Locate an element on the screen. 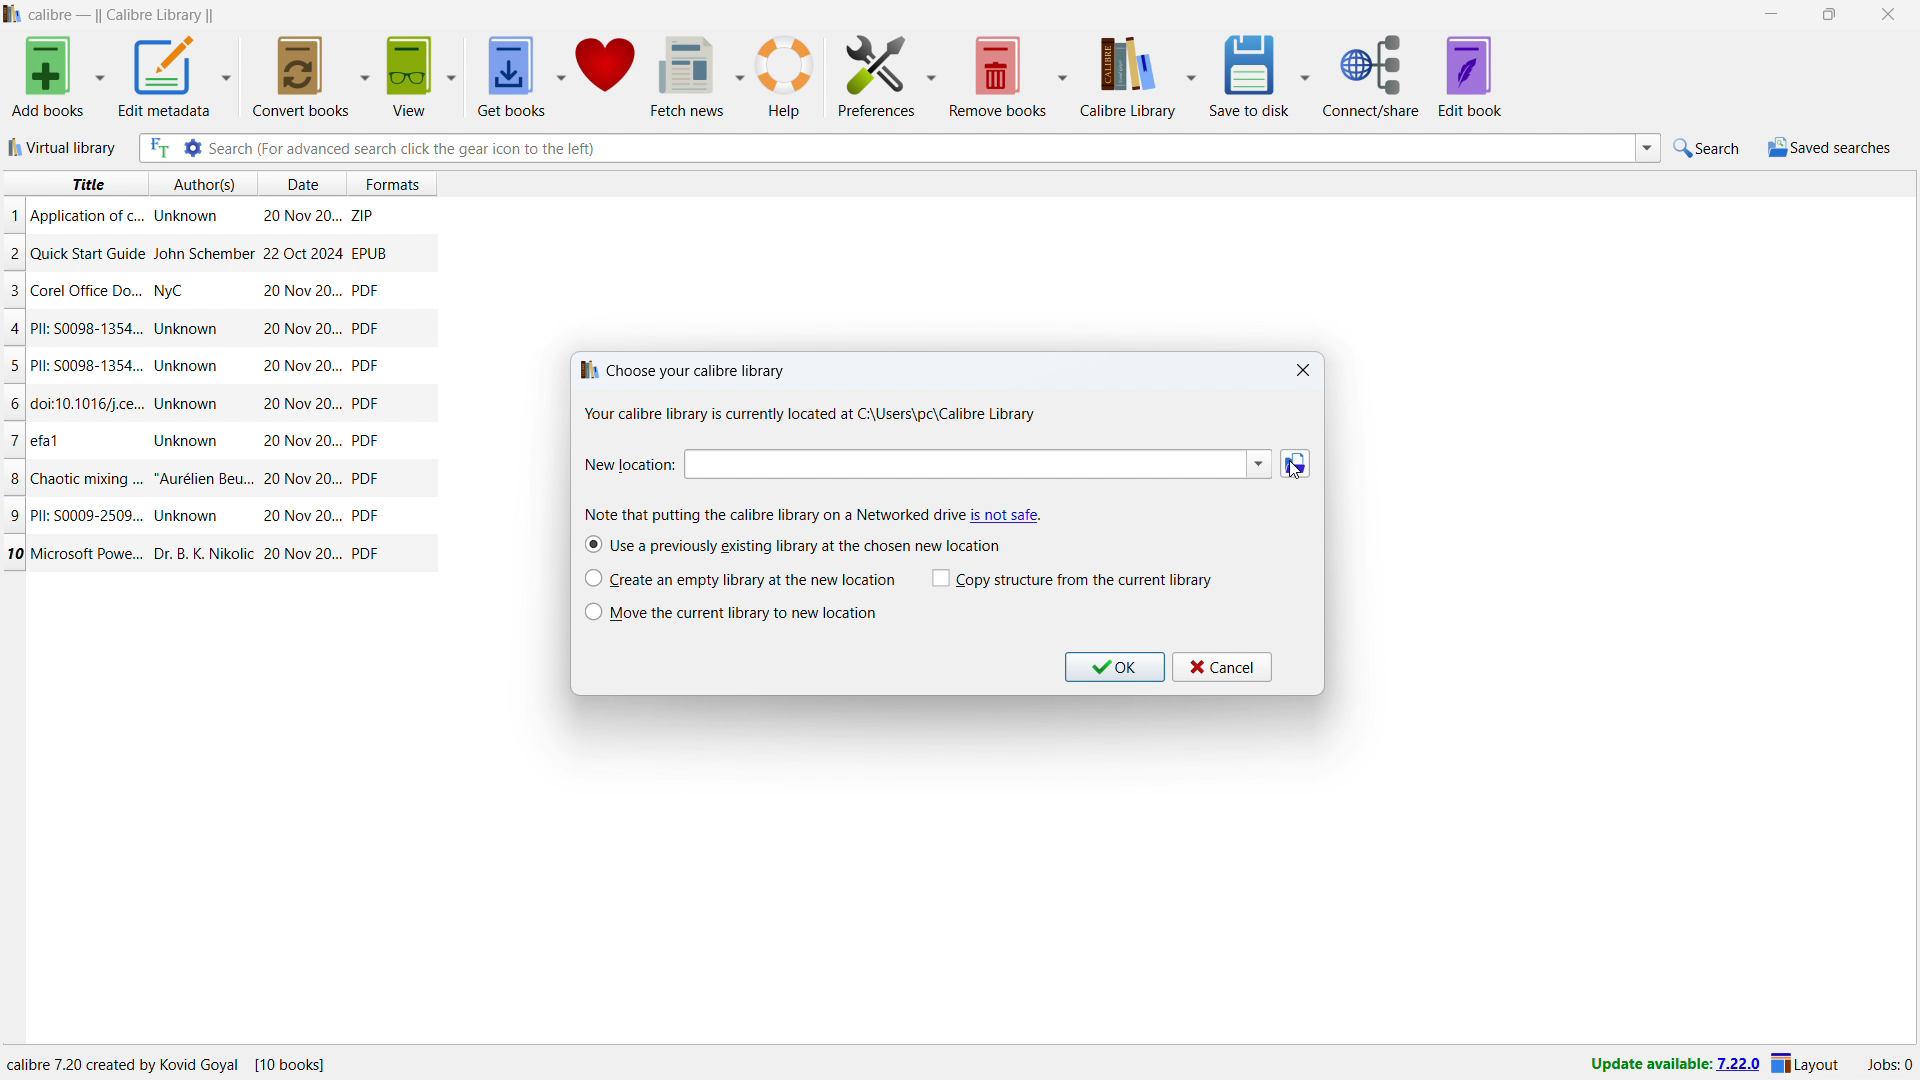 This screenshot has width=1920, height=1080. edit book is located at coordinates (1471, 76).